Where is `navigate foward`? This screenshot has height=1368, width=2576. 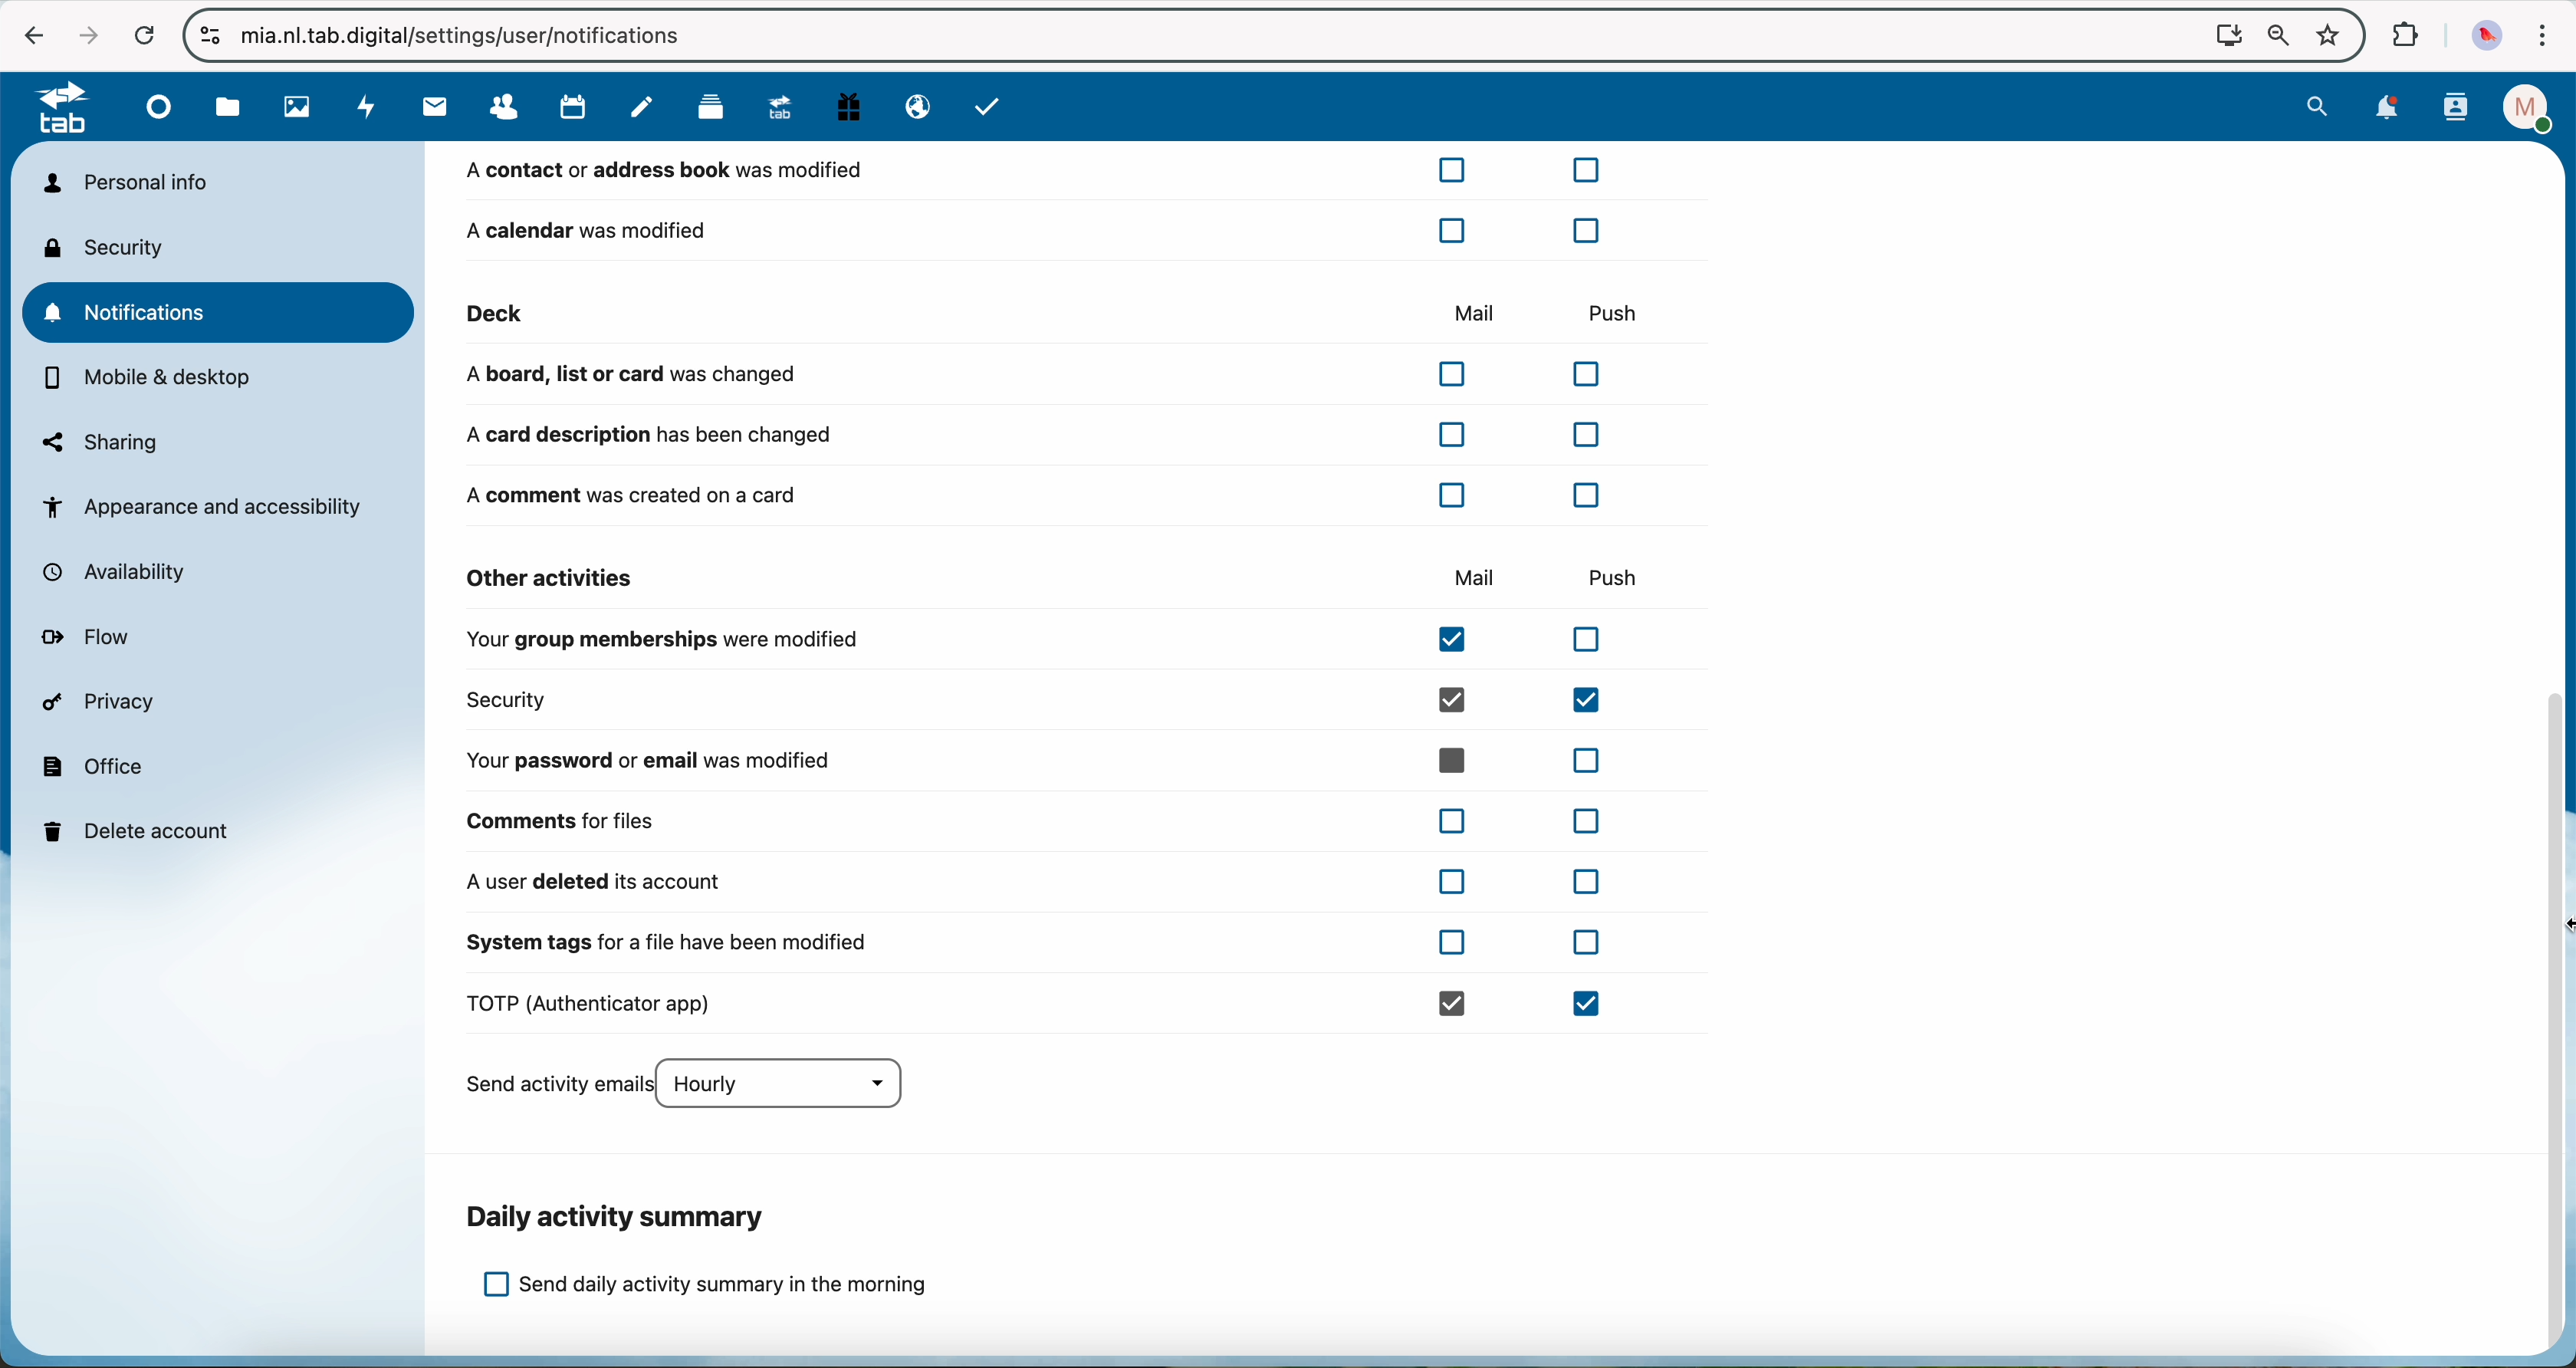 navigate foward is located at coordinates (82, 32).